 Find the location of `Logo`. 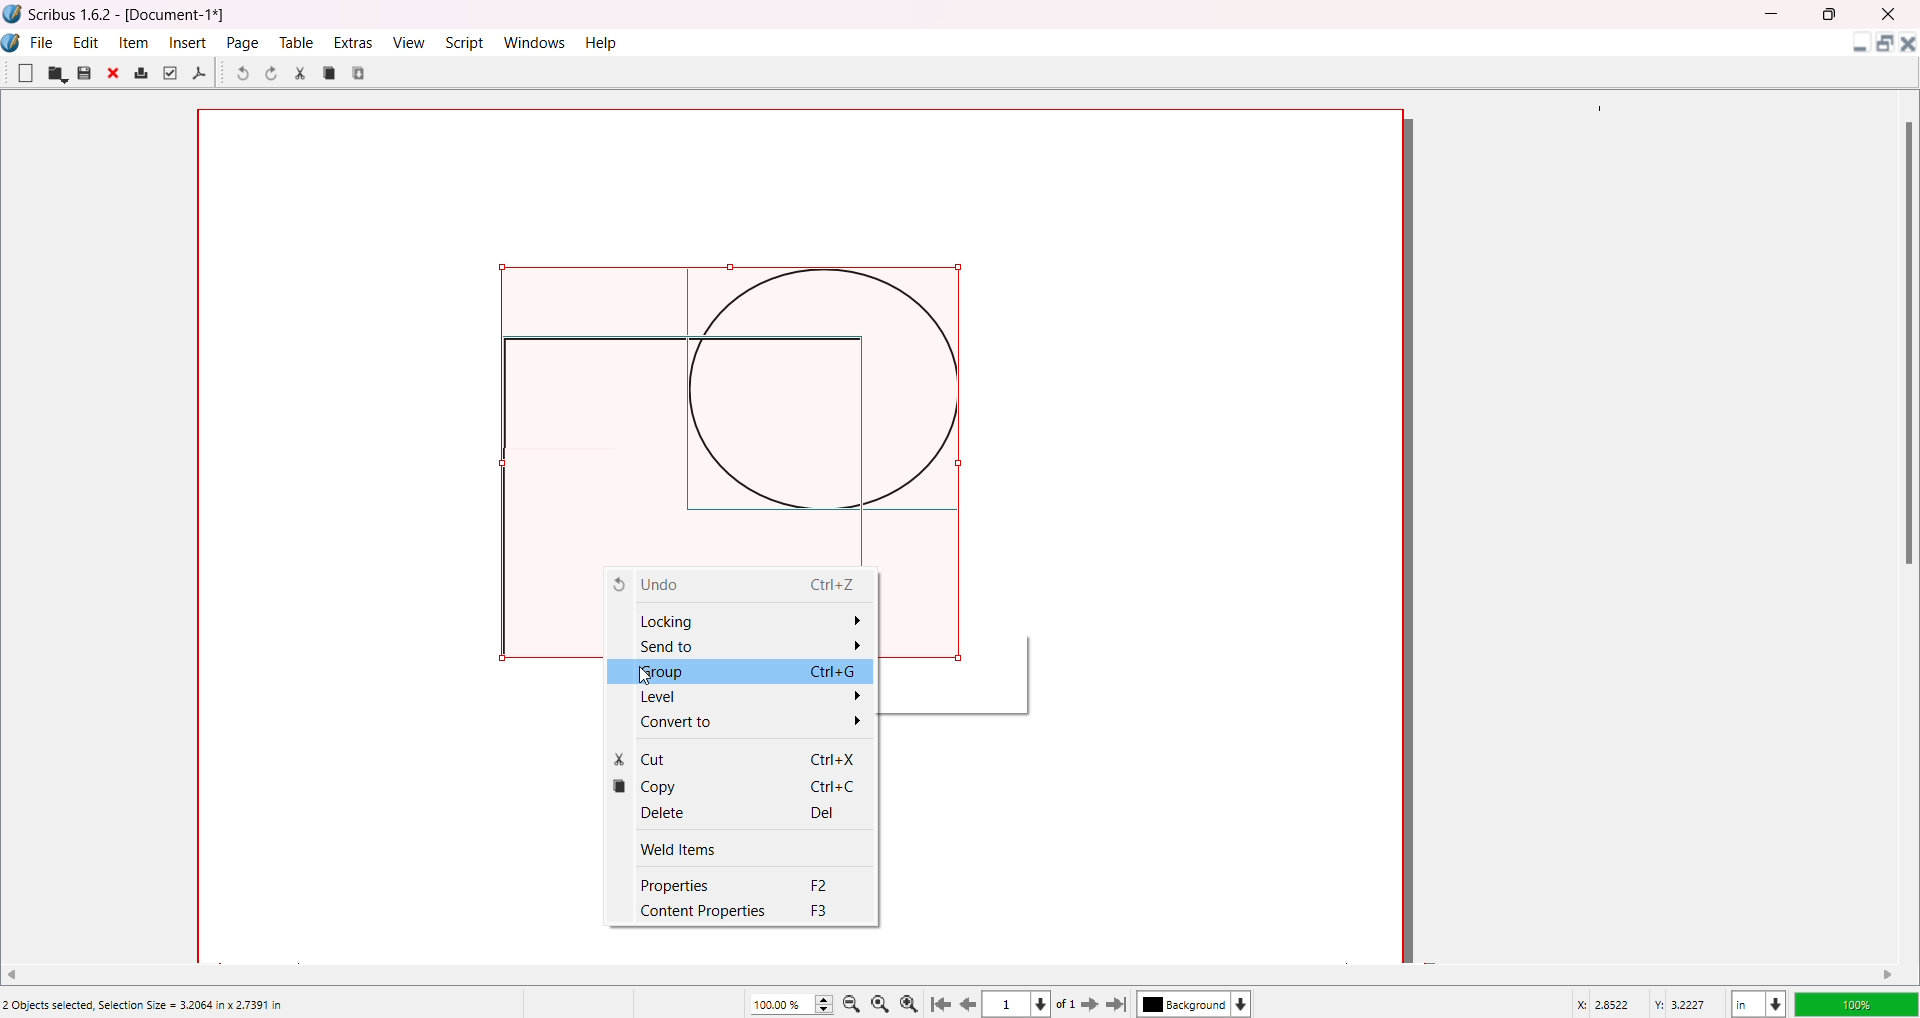

Logo is located at coordinates (14, 43).